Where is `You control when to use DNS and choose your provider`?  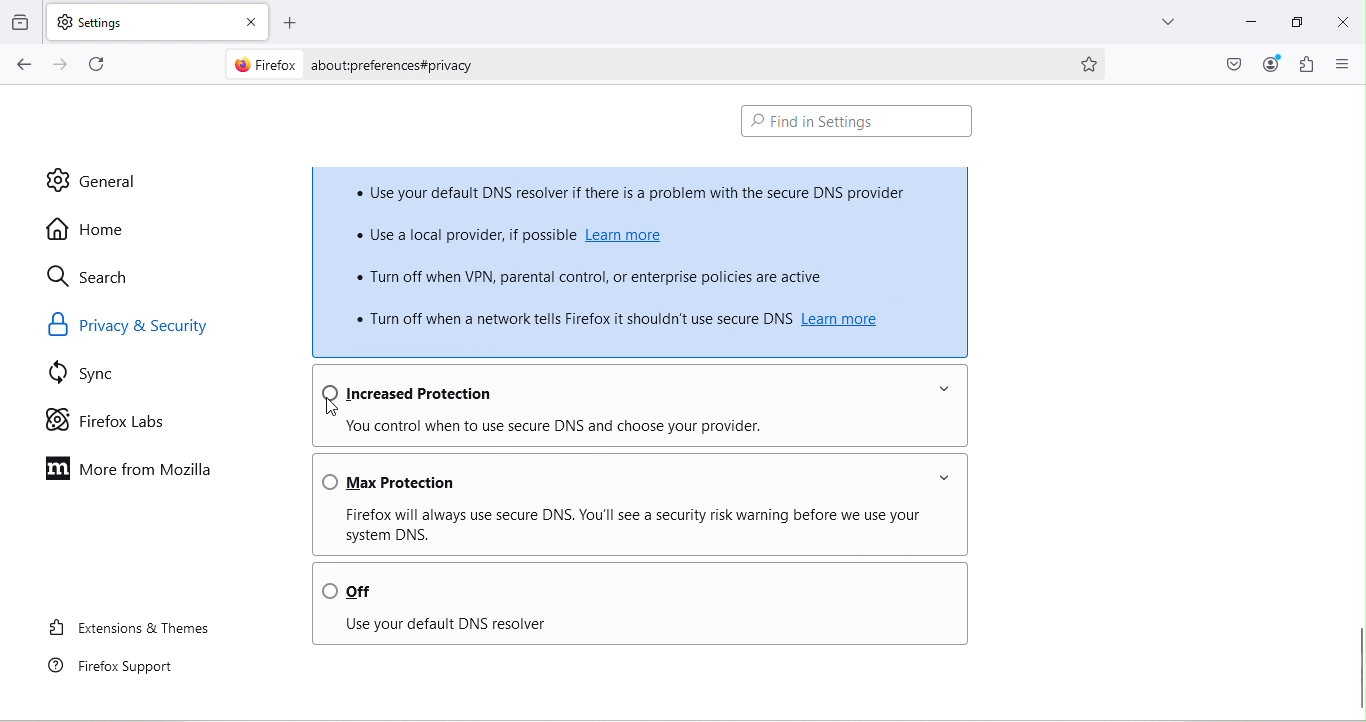
You control when to use DNS and choose your provider is located at coordinates (634, 429).